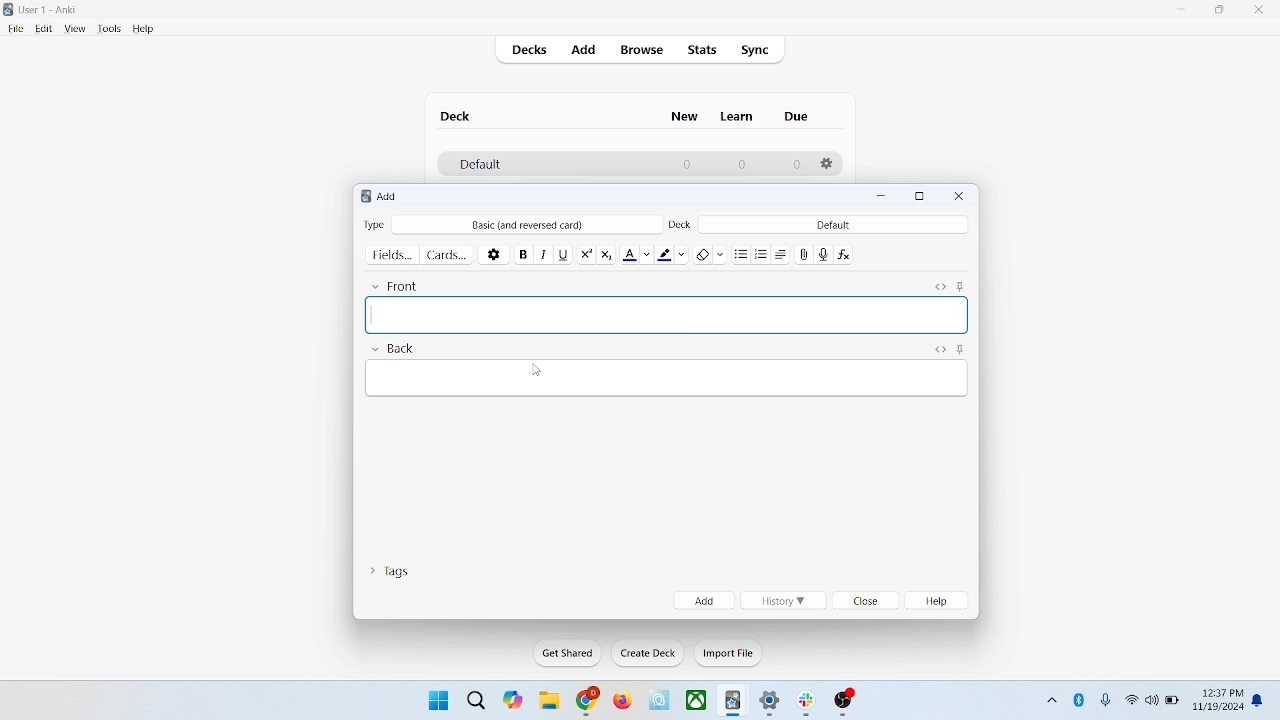 The height and width of the screenshot is (720, 1280). Describe the element at coordinates (846, 253) in the screenshot. I see `function` at that location.